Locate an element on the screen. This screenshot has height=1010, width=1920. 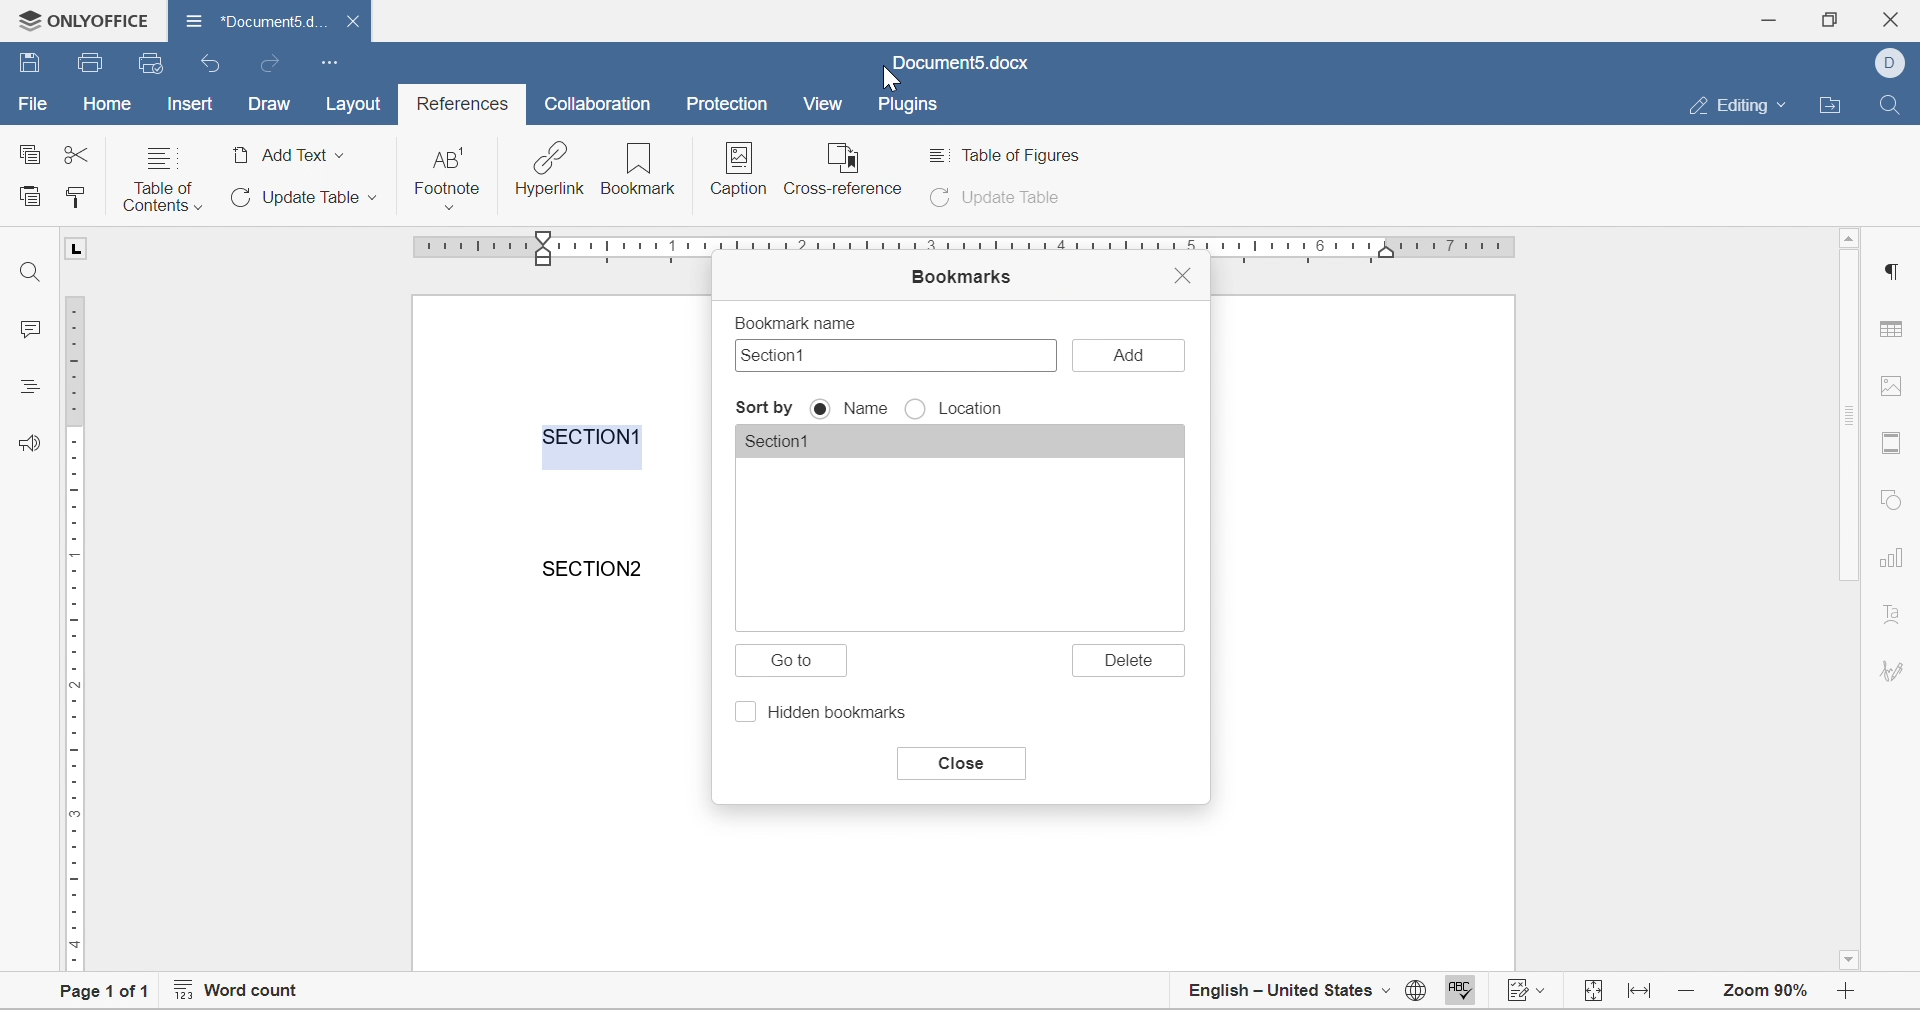
name is located at coordinates (865, 408).